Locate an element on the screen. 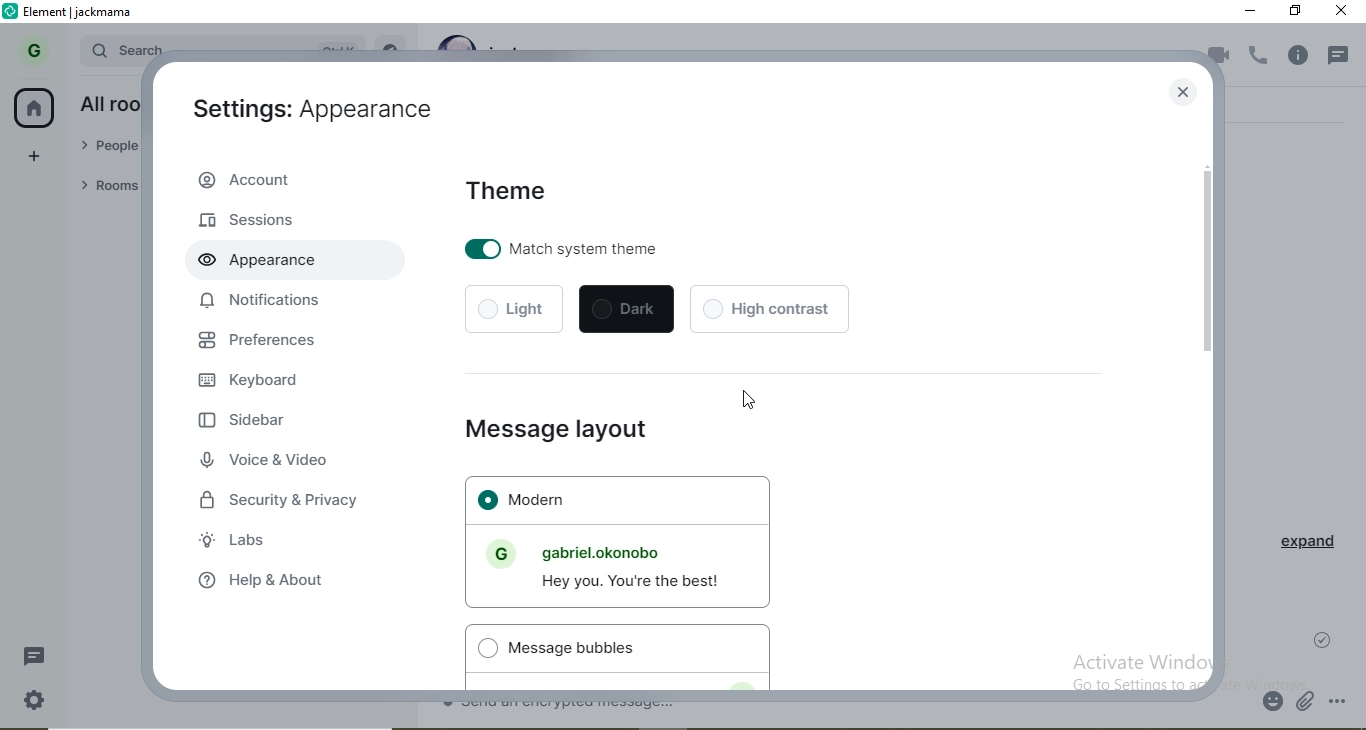 The width and height of the screenshot is (1366, 730). voice & video is located at coordinates (266, 461).